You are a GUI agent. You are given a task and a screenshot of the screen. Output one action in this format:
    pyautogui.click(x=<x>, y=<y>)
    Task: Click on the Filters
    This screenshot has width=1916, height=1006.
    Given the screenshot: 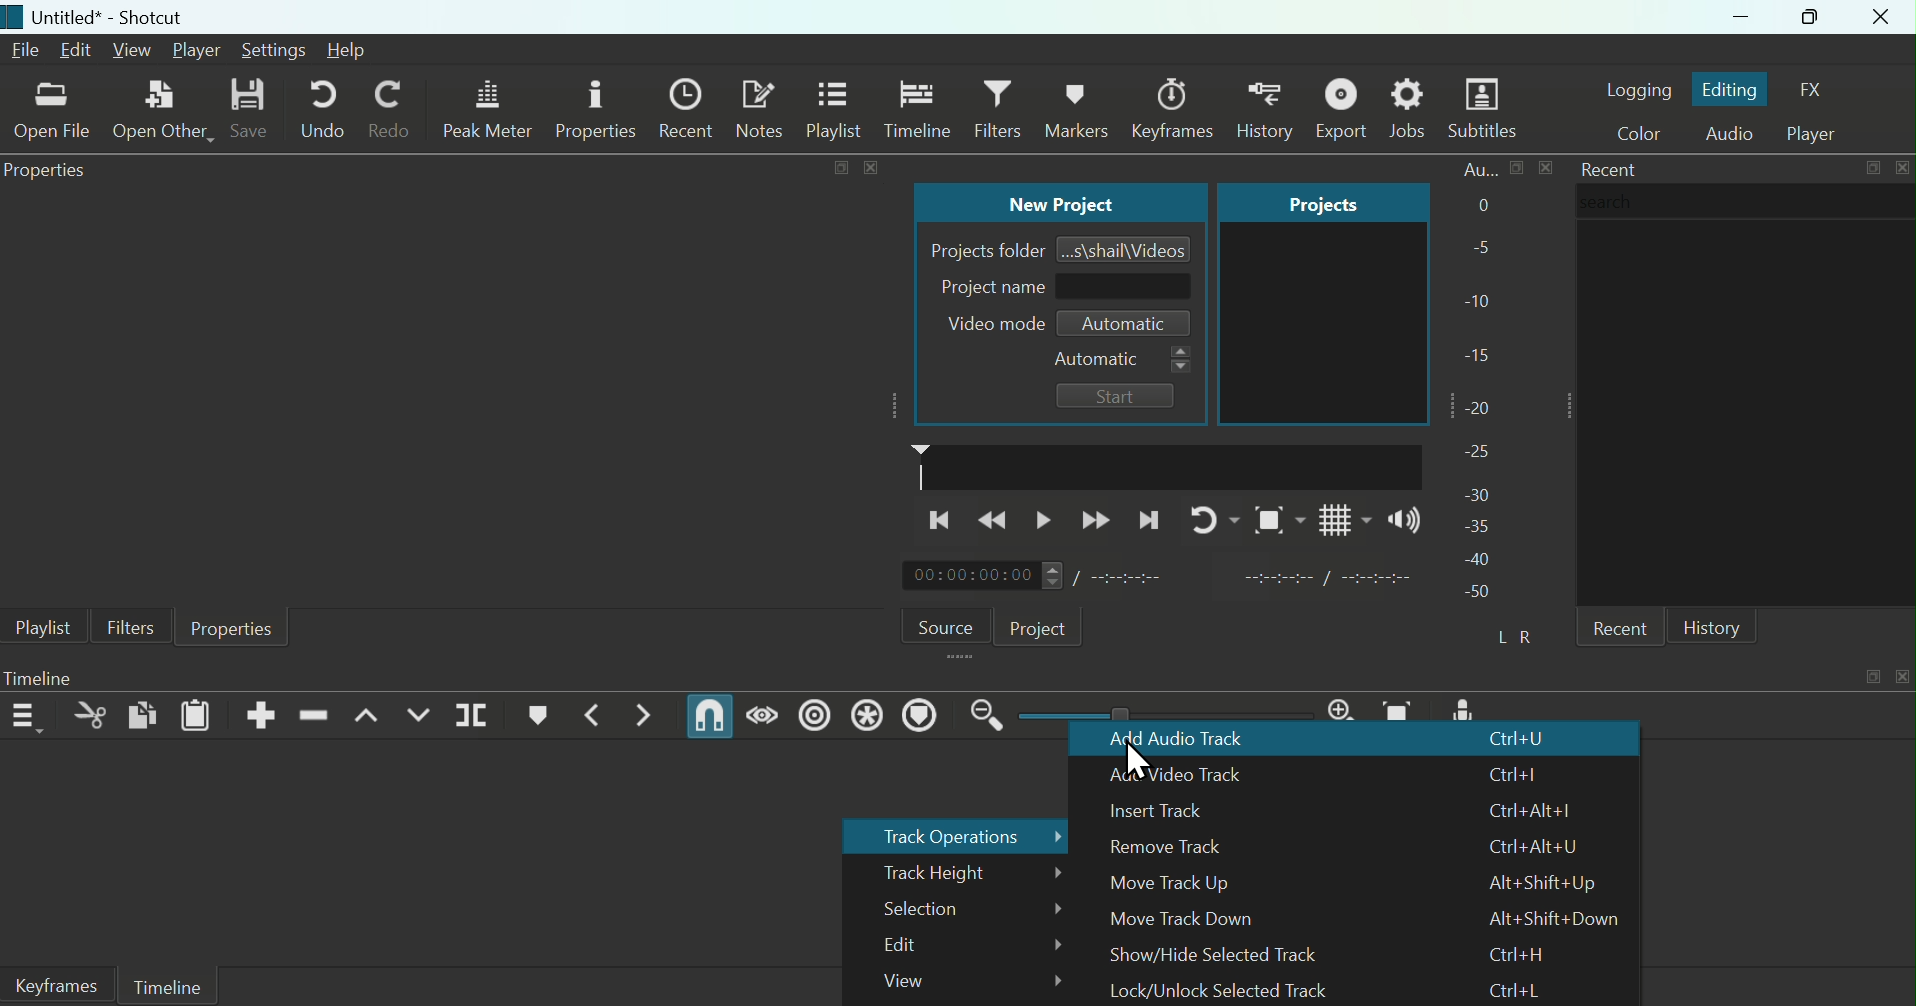 What is the action you would take?
    pyautogui.click(x=1000, y=110)
    